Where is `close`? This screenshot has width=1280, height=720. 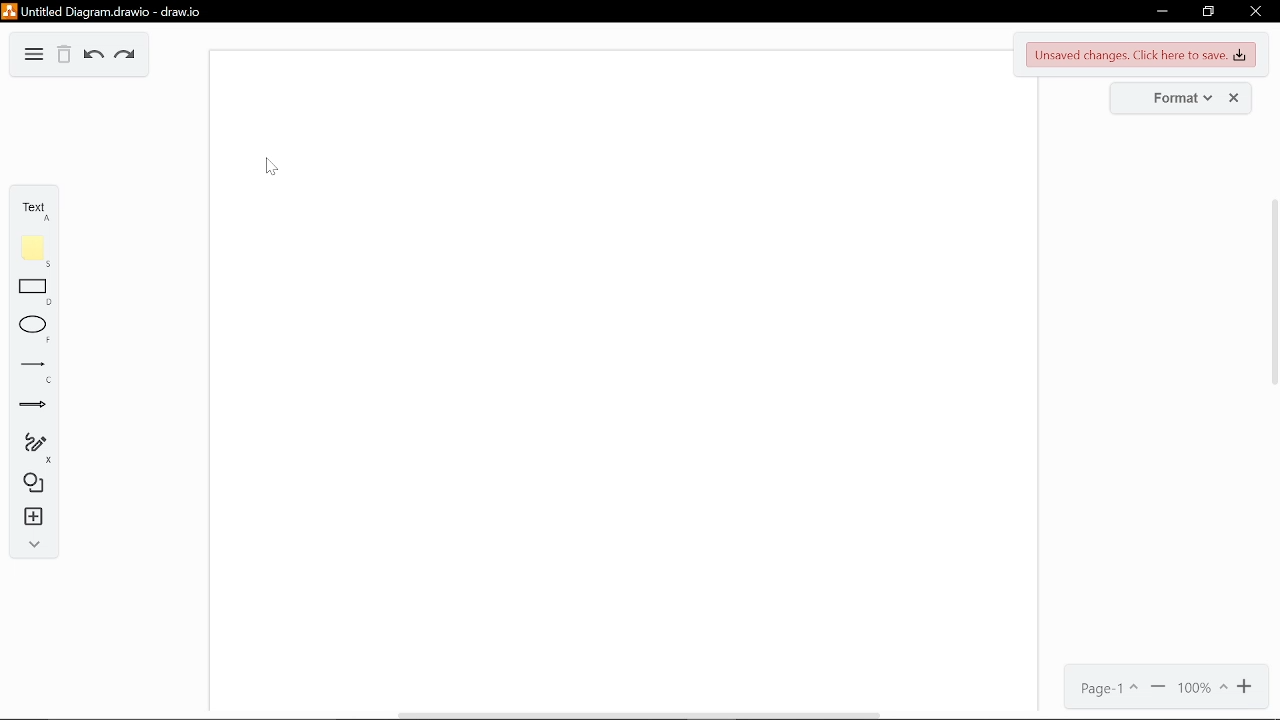 close is located at coordinates (1234, 97).